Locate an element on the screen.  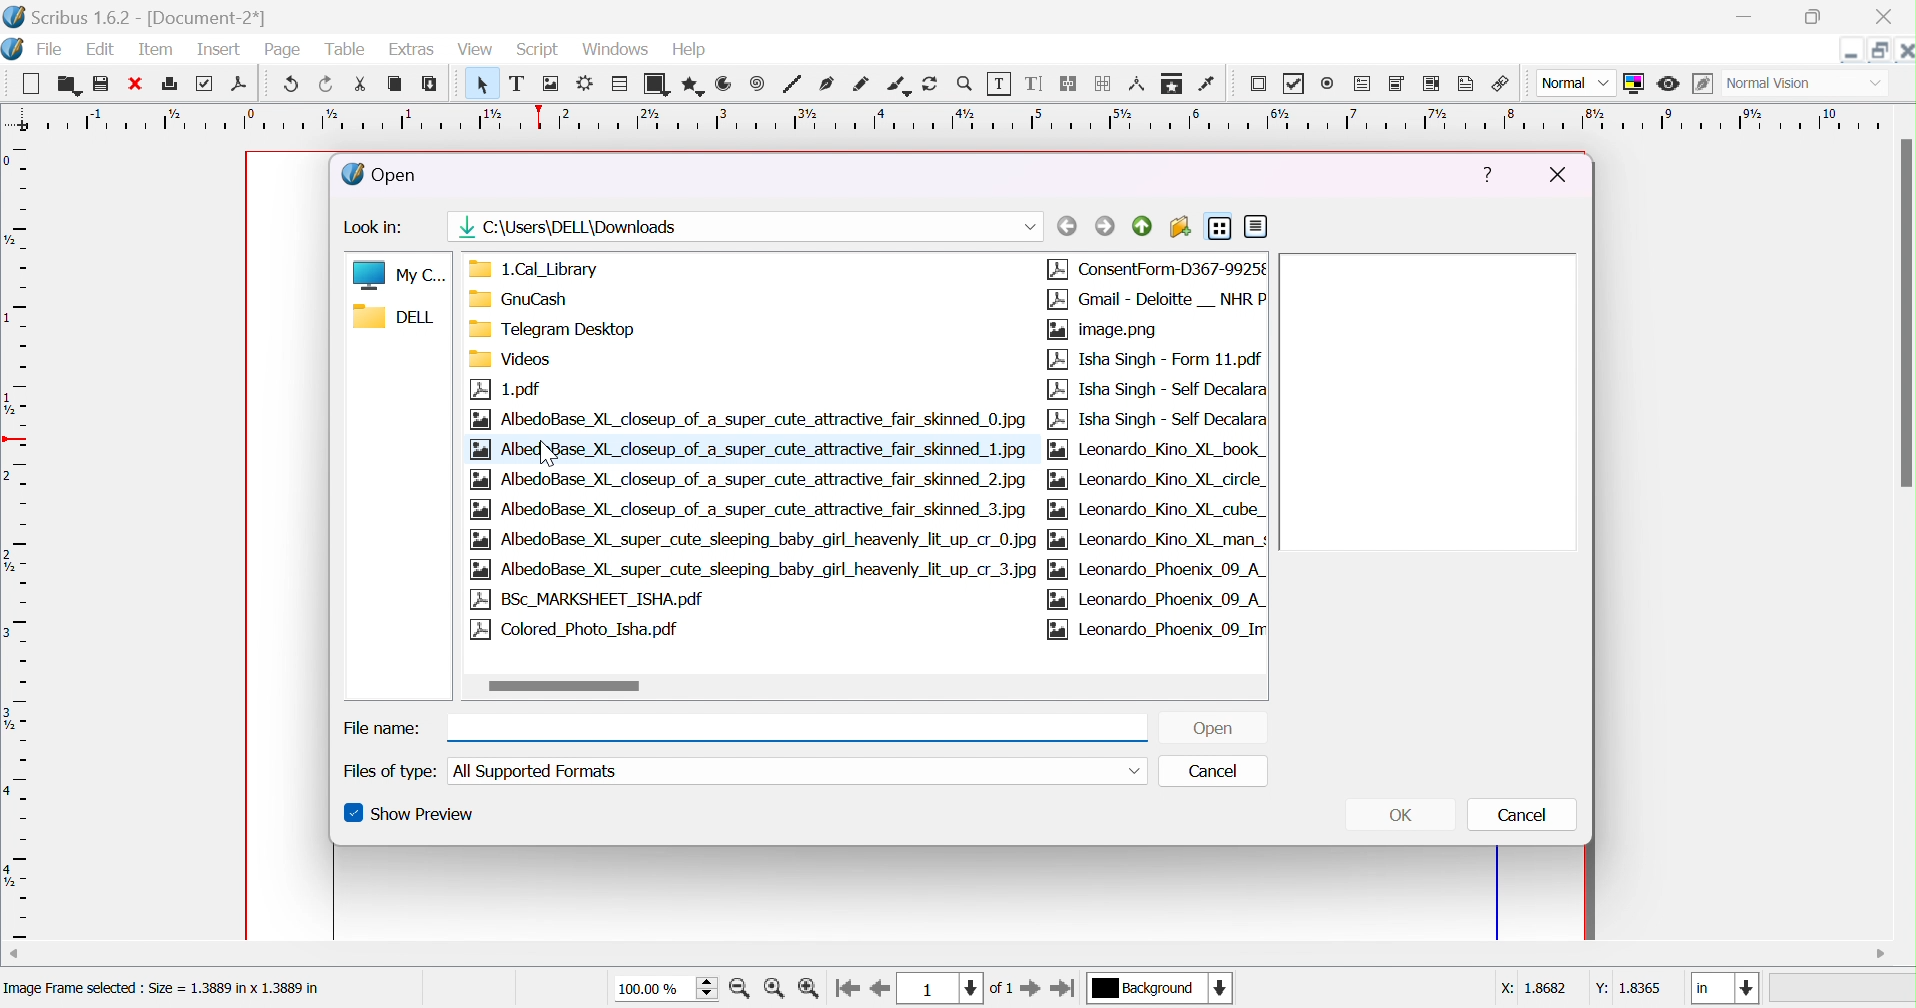
 BSc_MARKSHEET_ISHA.pdf is located at coordinates (607, 600).